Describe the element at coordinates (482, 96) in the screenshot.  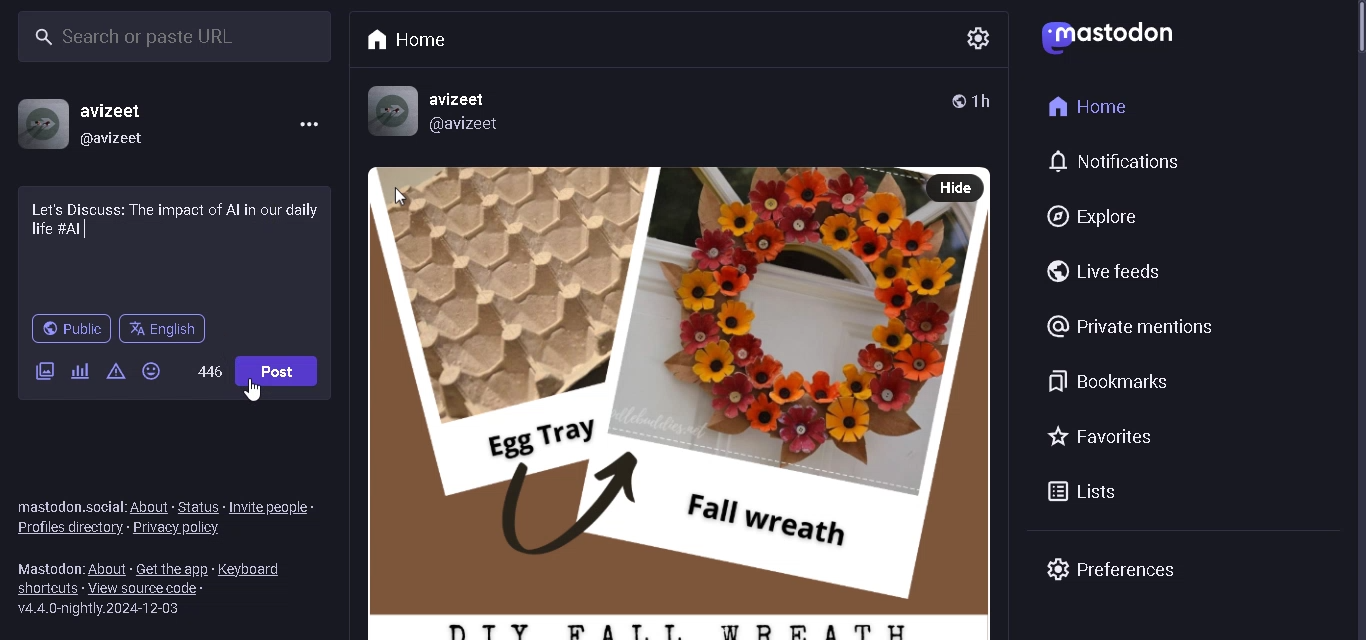
I see `username` at that location.